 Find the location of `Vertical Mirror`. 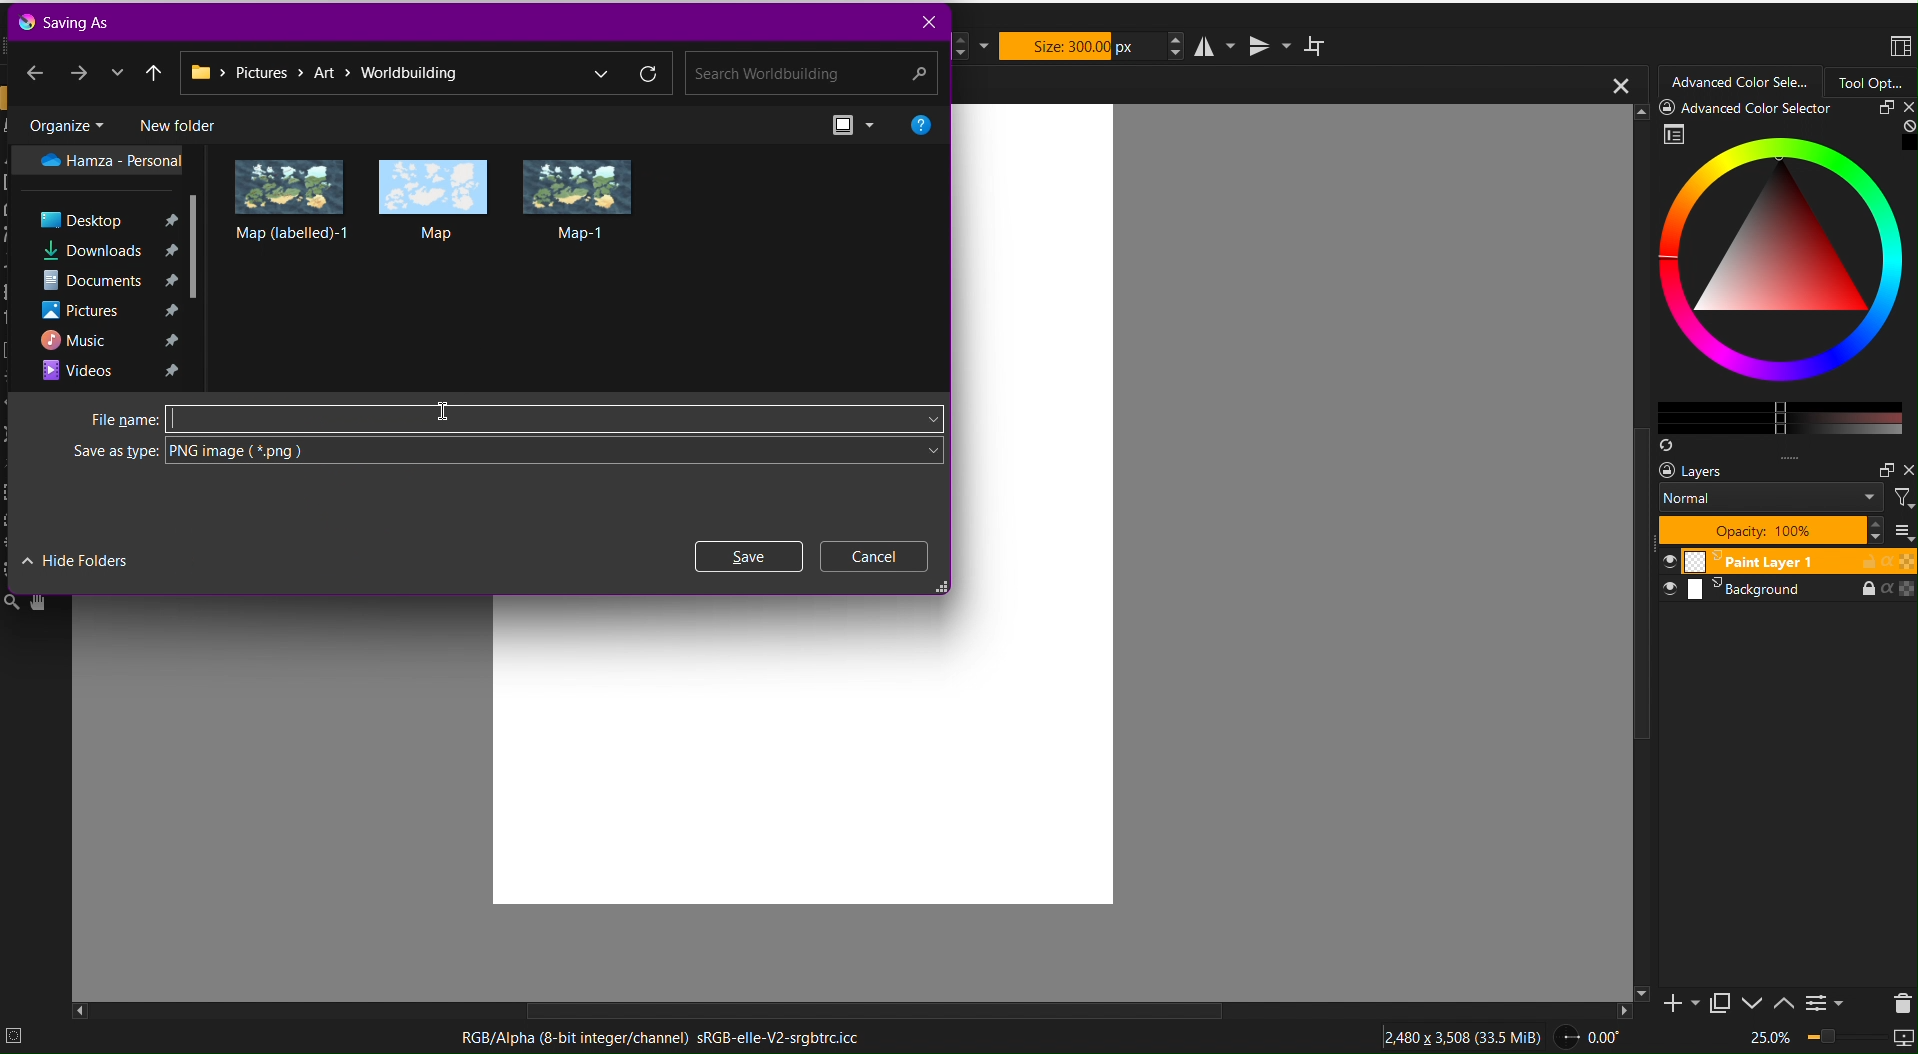

Vertical Mirror is located at coordinates (1268, 44).